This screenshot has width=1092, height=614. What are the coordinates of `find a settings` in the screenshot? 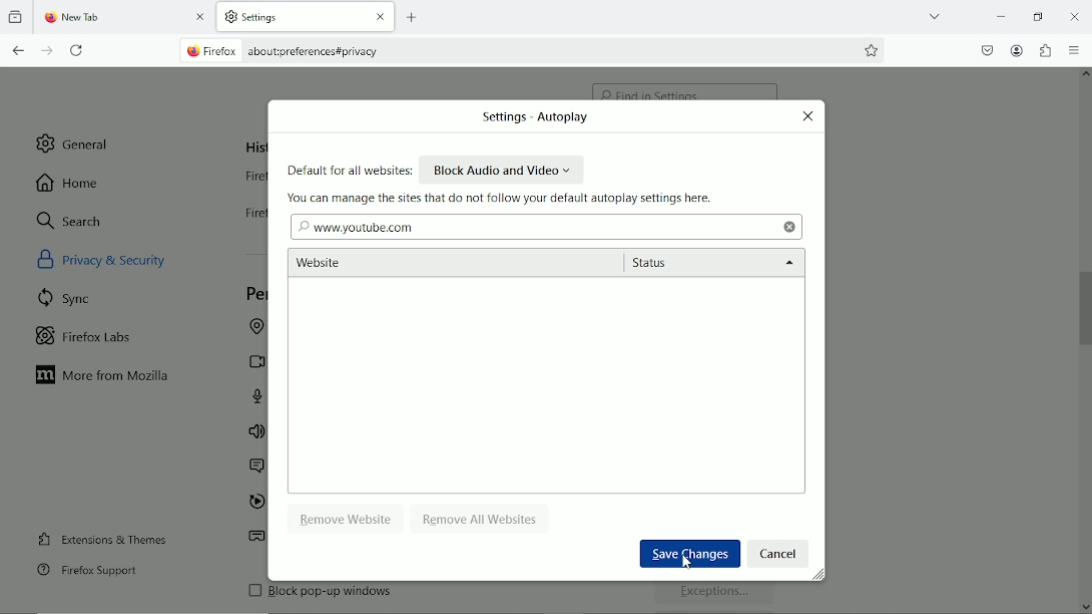 It's located at (686, 86).